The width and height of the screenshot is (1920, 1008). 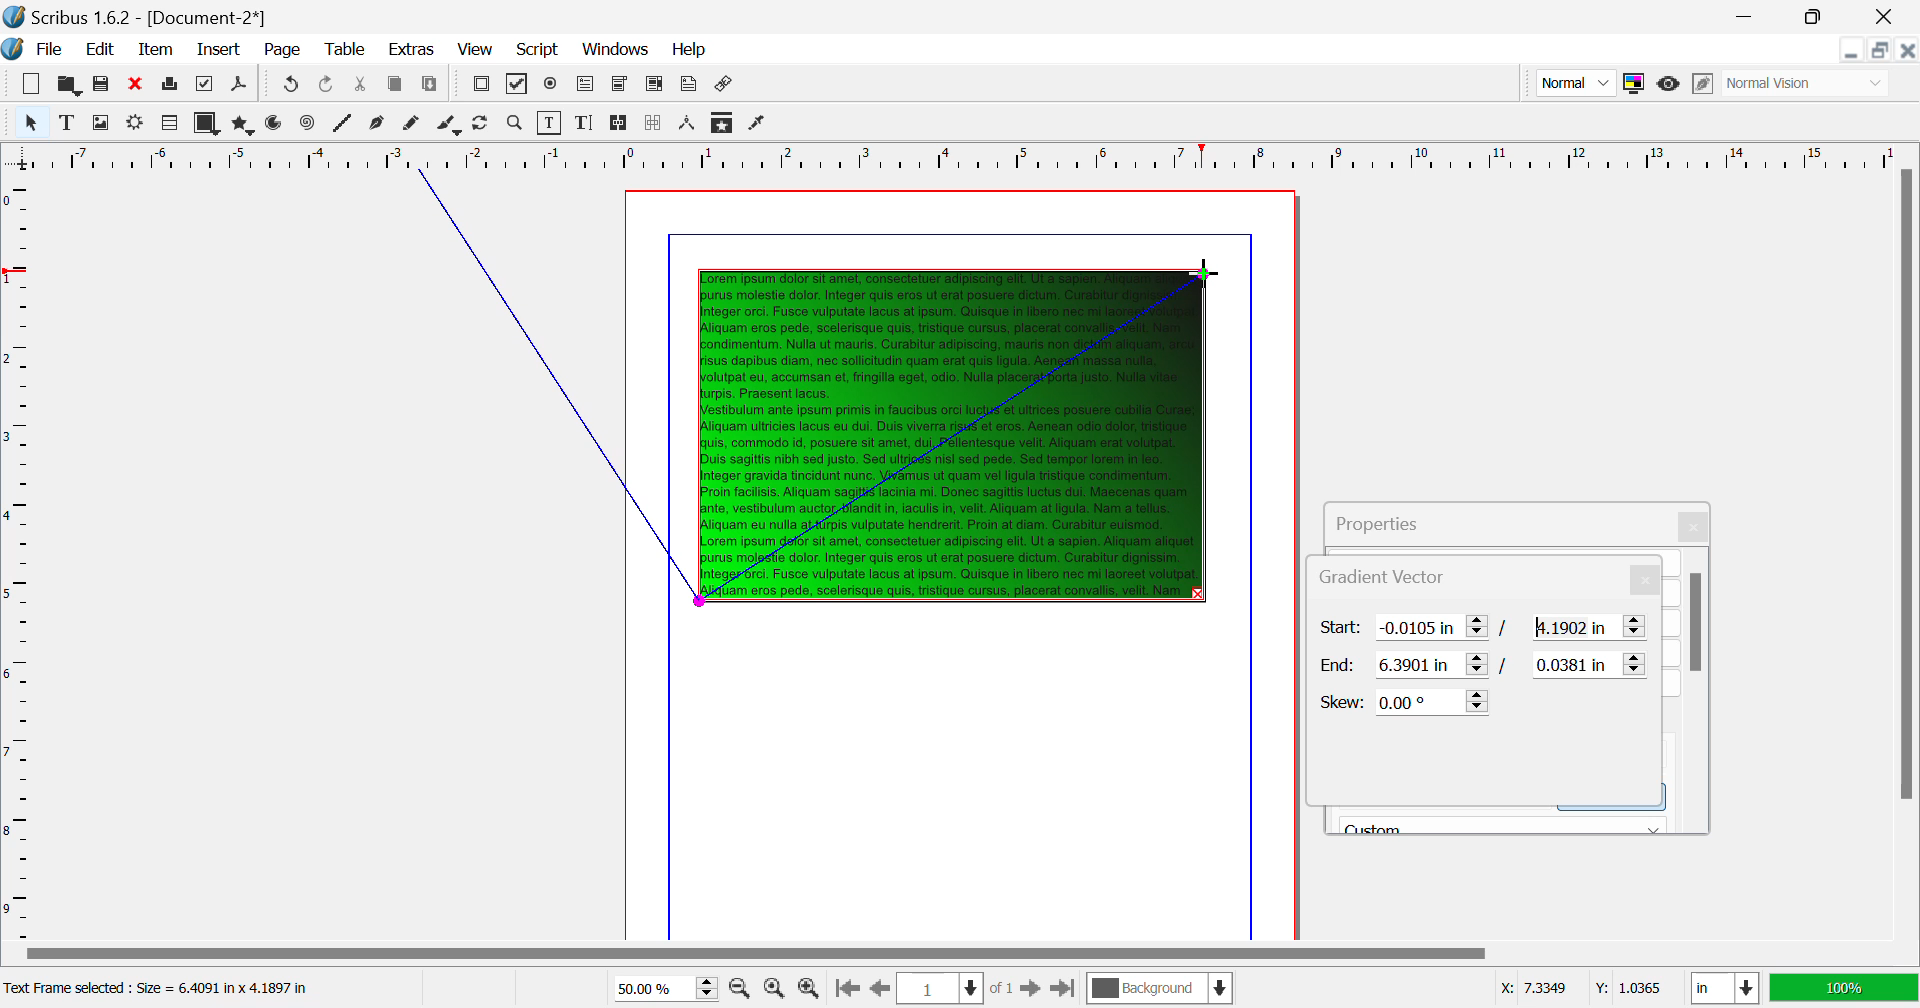 I want to click on Page Rotation, so click(x=485, y=125).